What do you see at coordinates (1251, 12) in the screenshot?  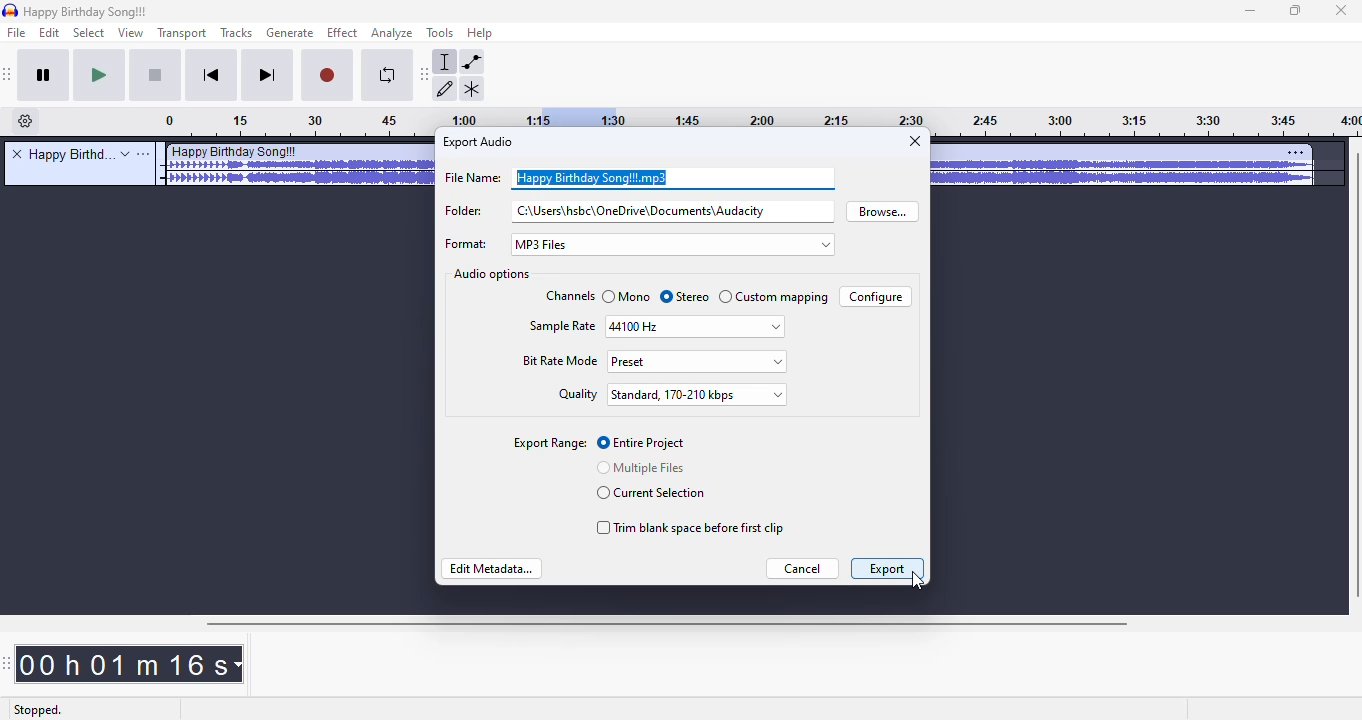 I see `minimize` at bounding box center [1251, 12].